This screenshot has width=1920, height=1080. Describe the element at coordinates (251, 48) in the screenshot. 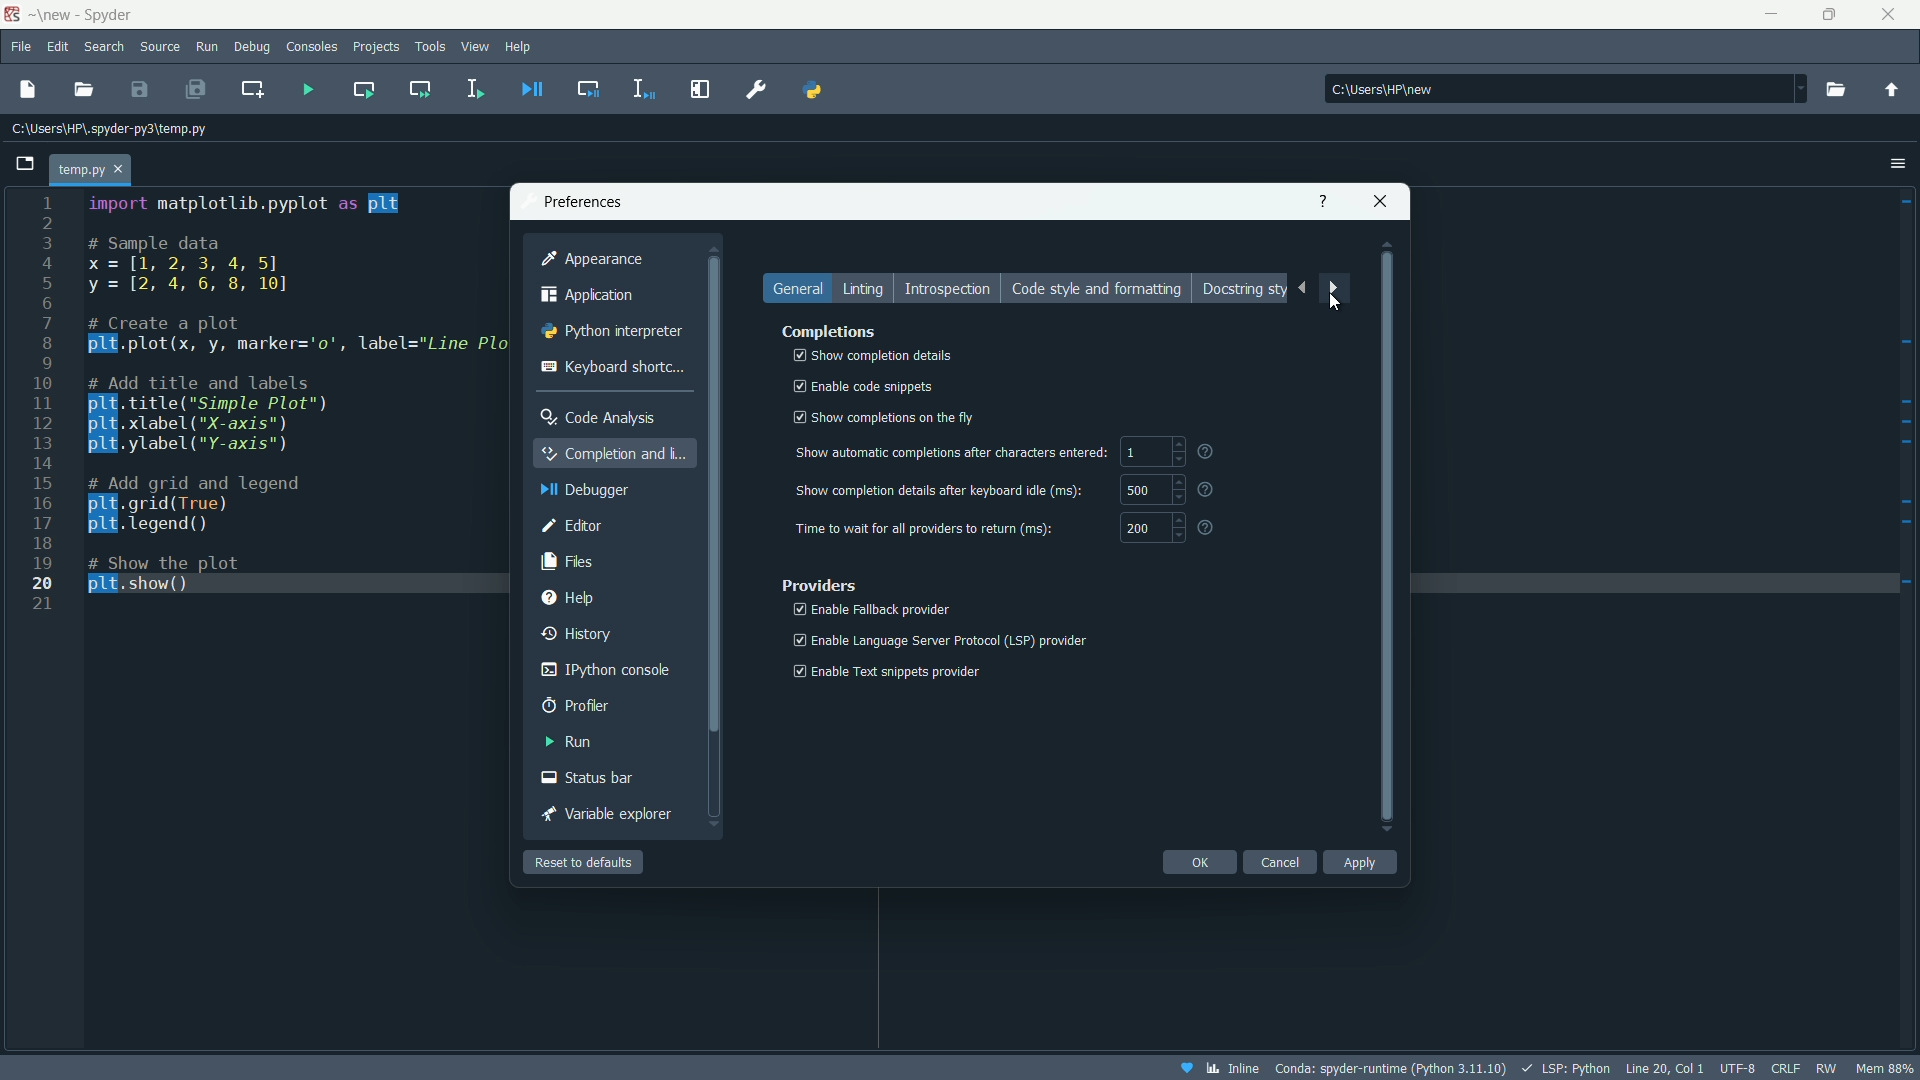

I see `debug` at that location.